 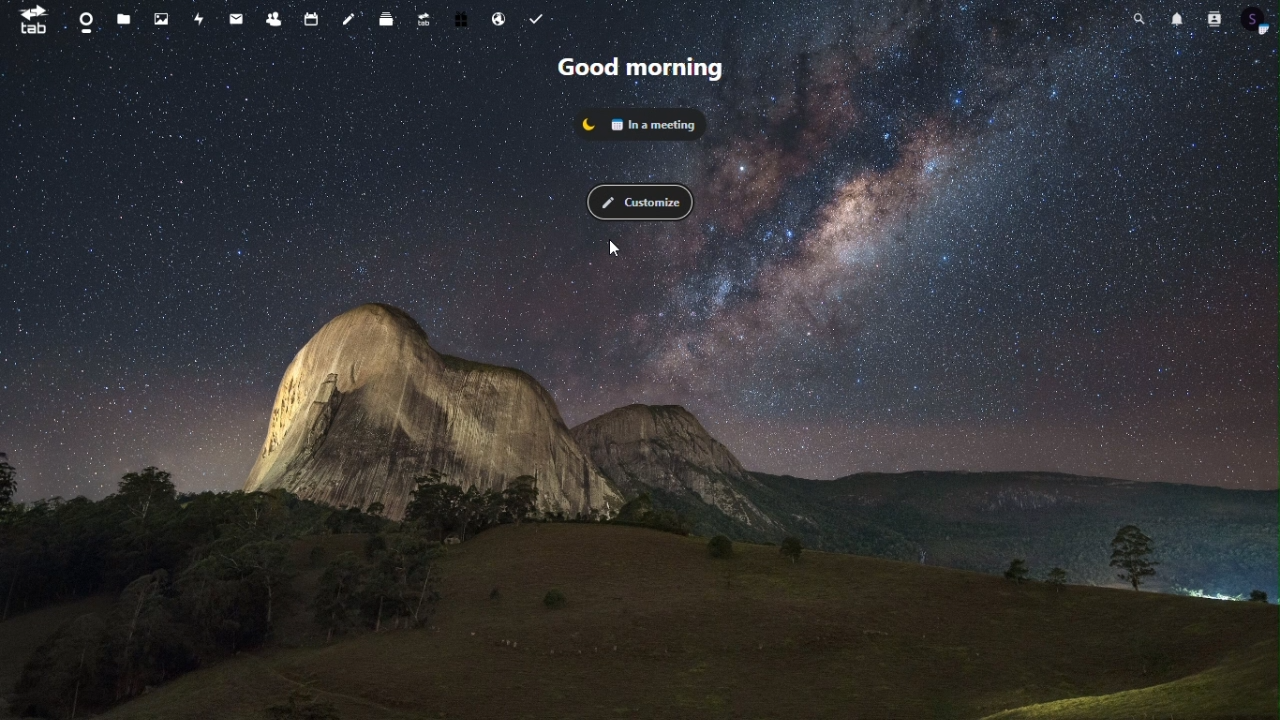 I want to click on contacts, so click(x=273, y=18).